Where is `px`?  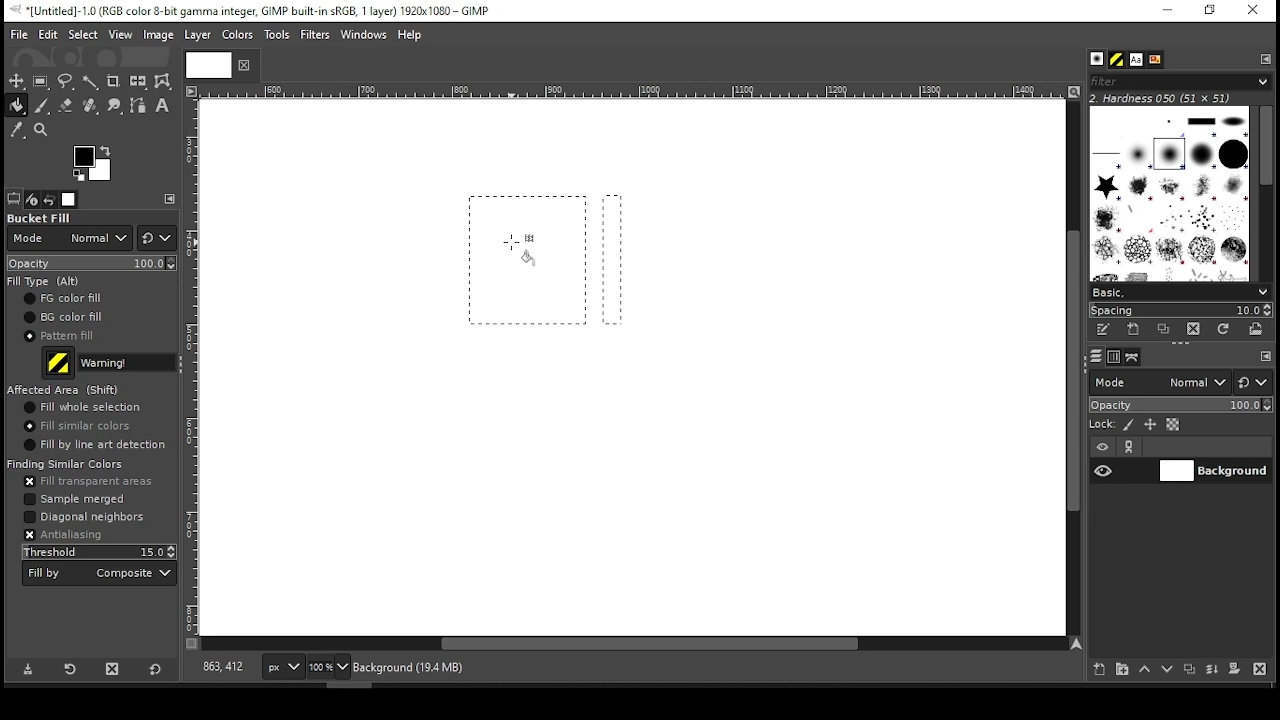
px is located at coordinates (282, 669).